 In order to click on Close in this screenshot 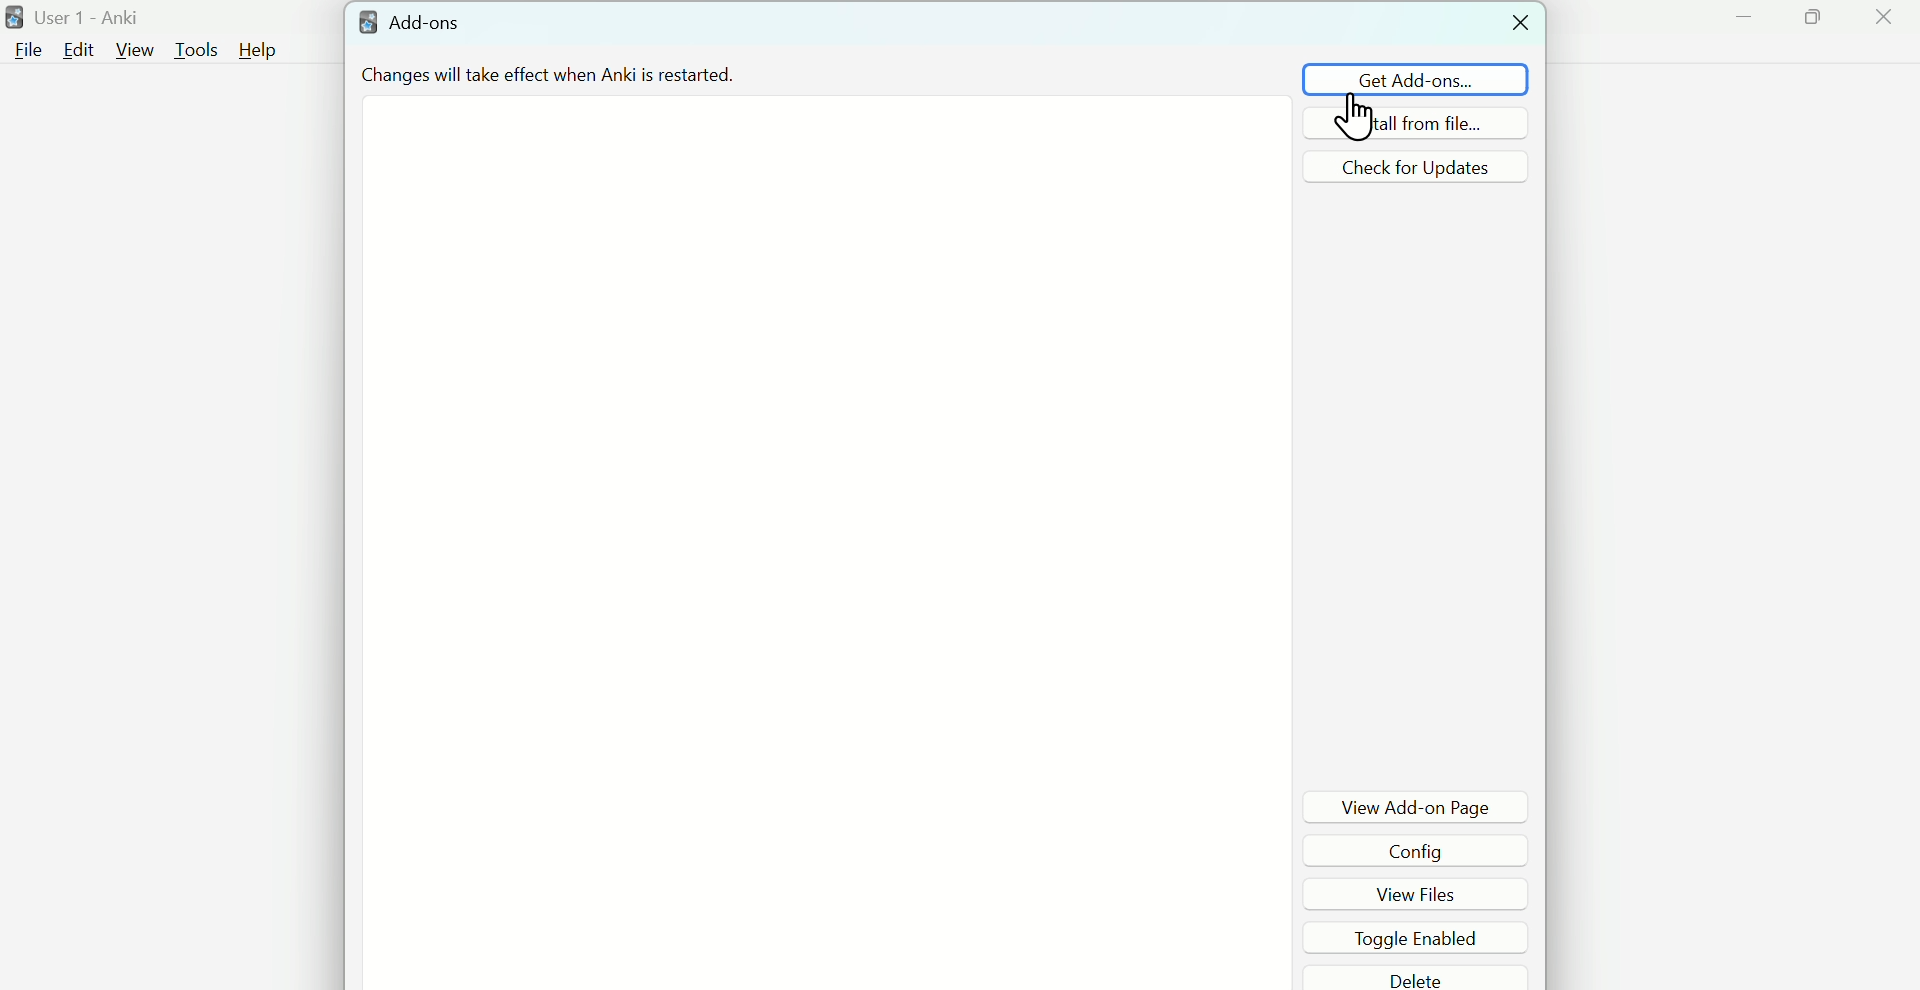, I will do `click(1883, 21)`.